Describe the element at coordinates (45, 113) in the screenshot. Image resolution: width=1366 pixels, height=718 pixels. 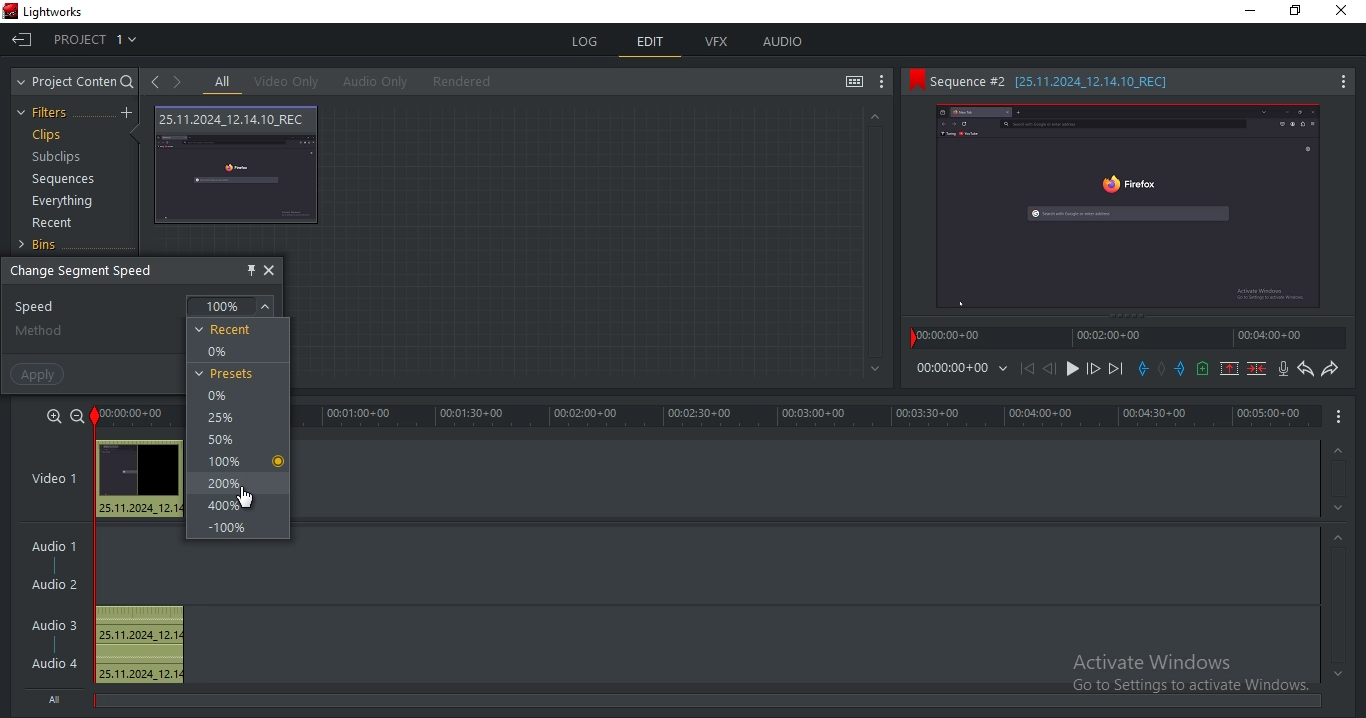
I see `filters` at that location.